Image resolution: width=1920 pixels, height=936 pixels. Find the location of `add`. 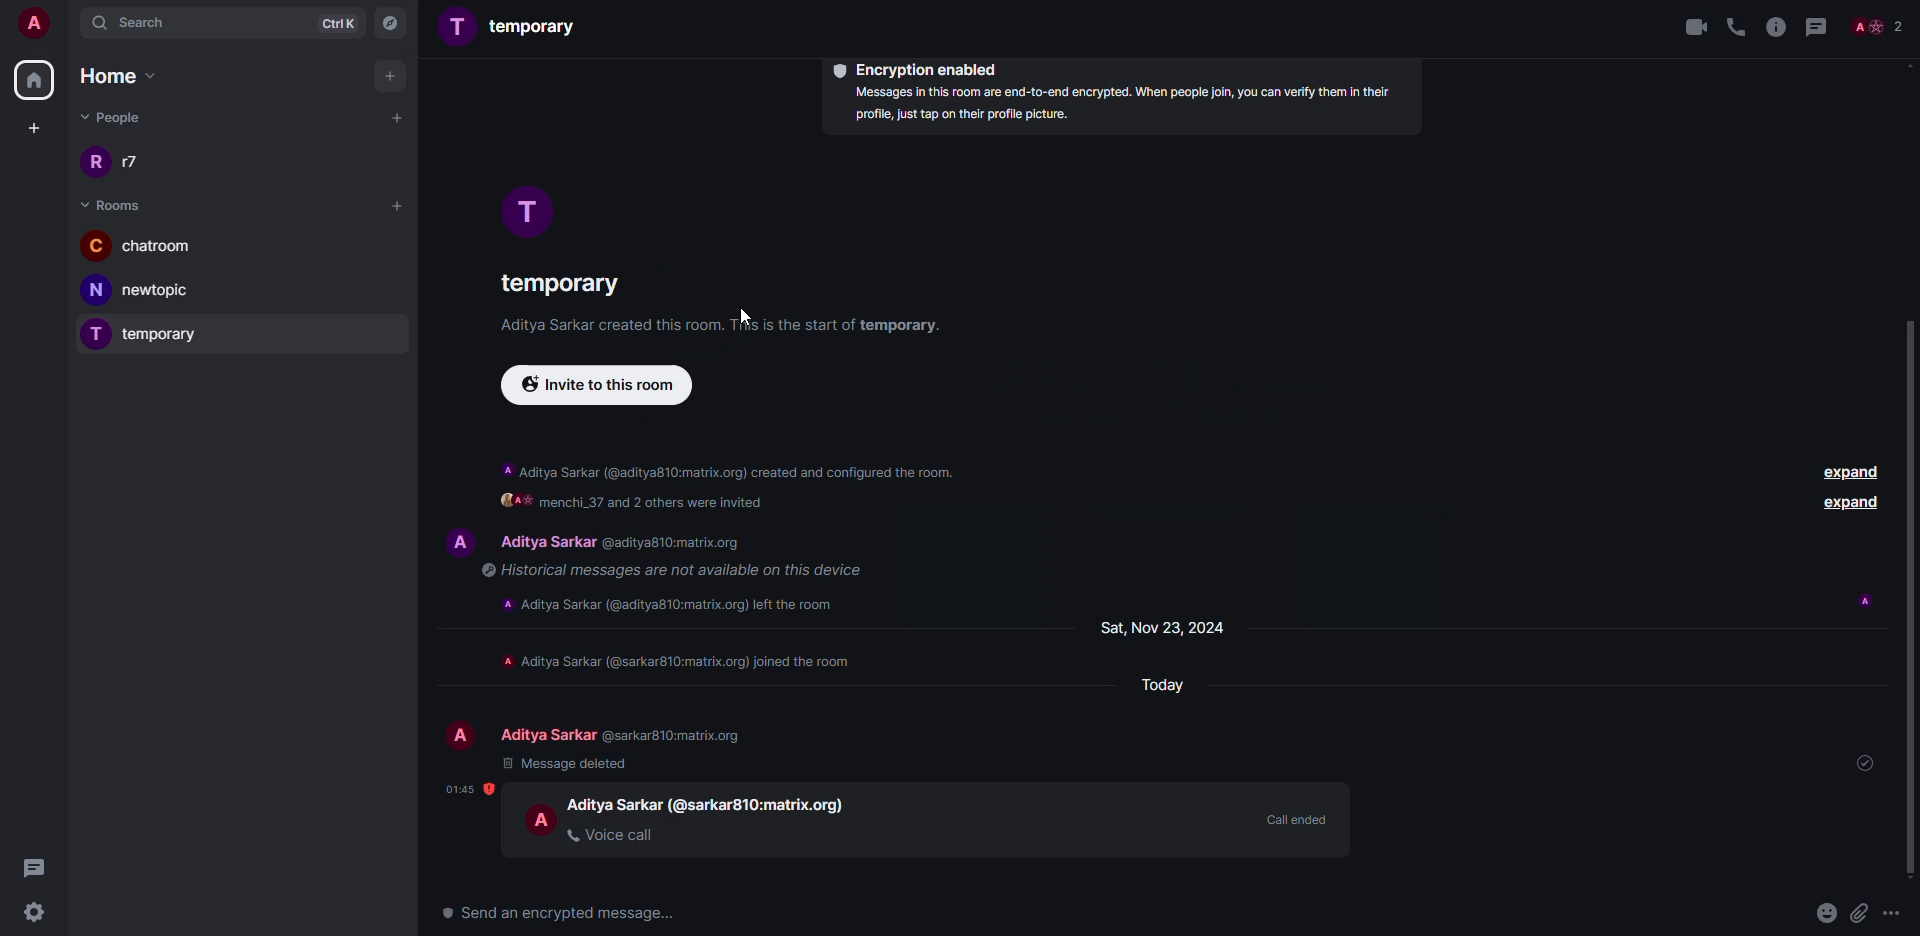

add is located at coordinates (397, 116).